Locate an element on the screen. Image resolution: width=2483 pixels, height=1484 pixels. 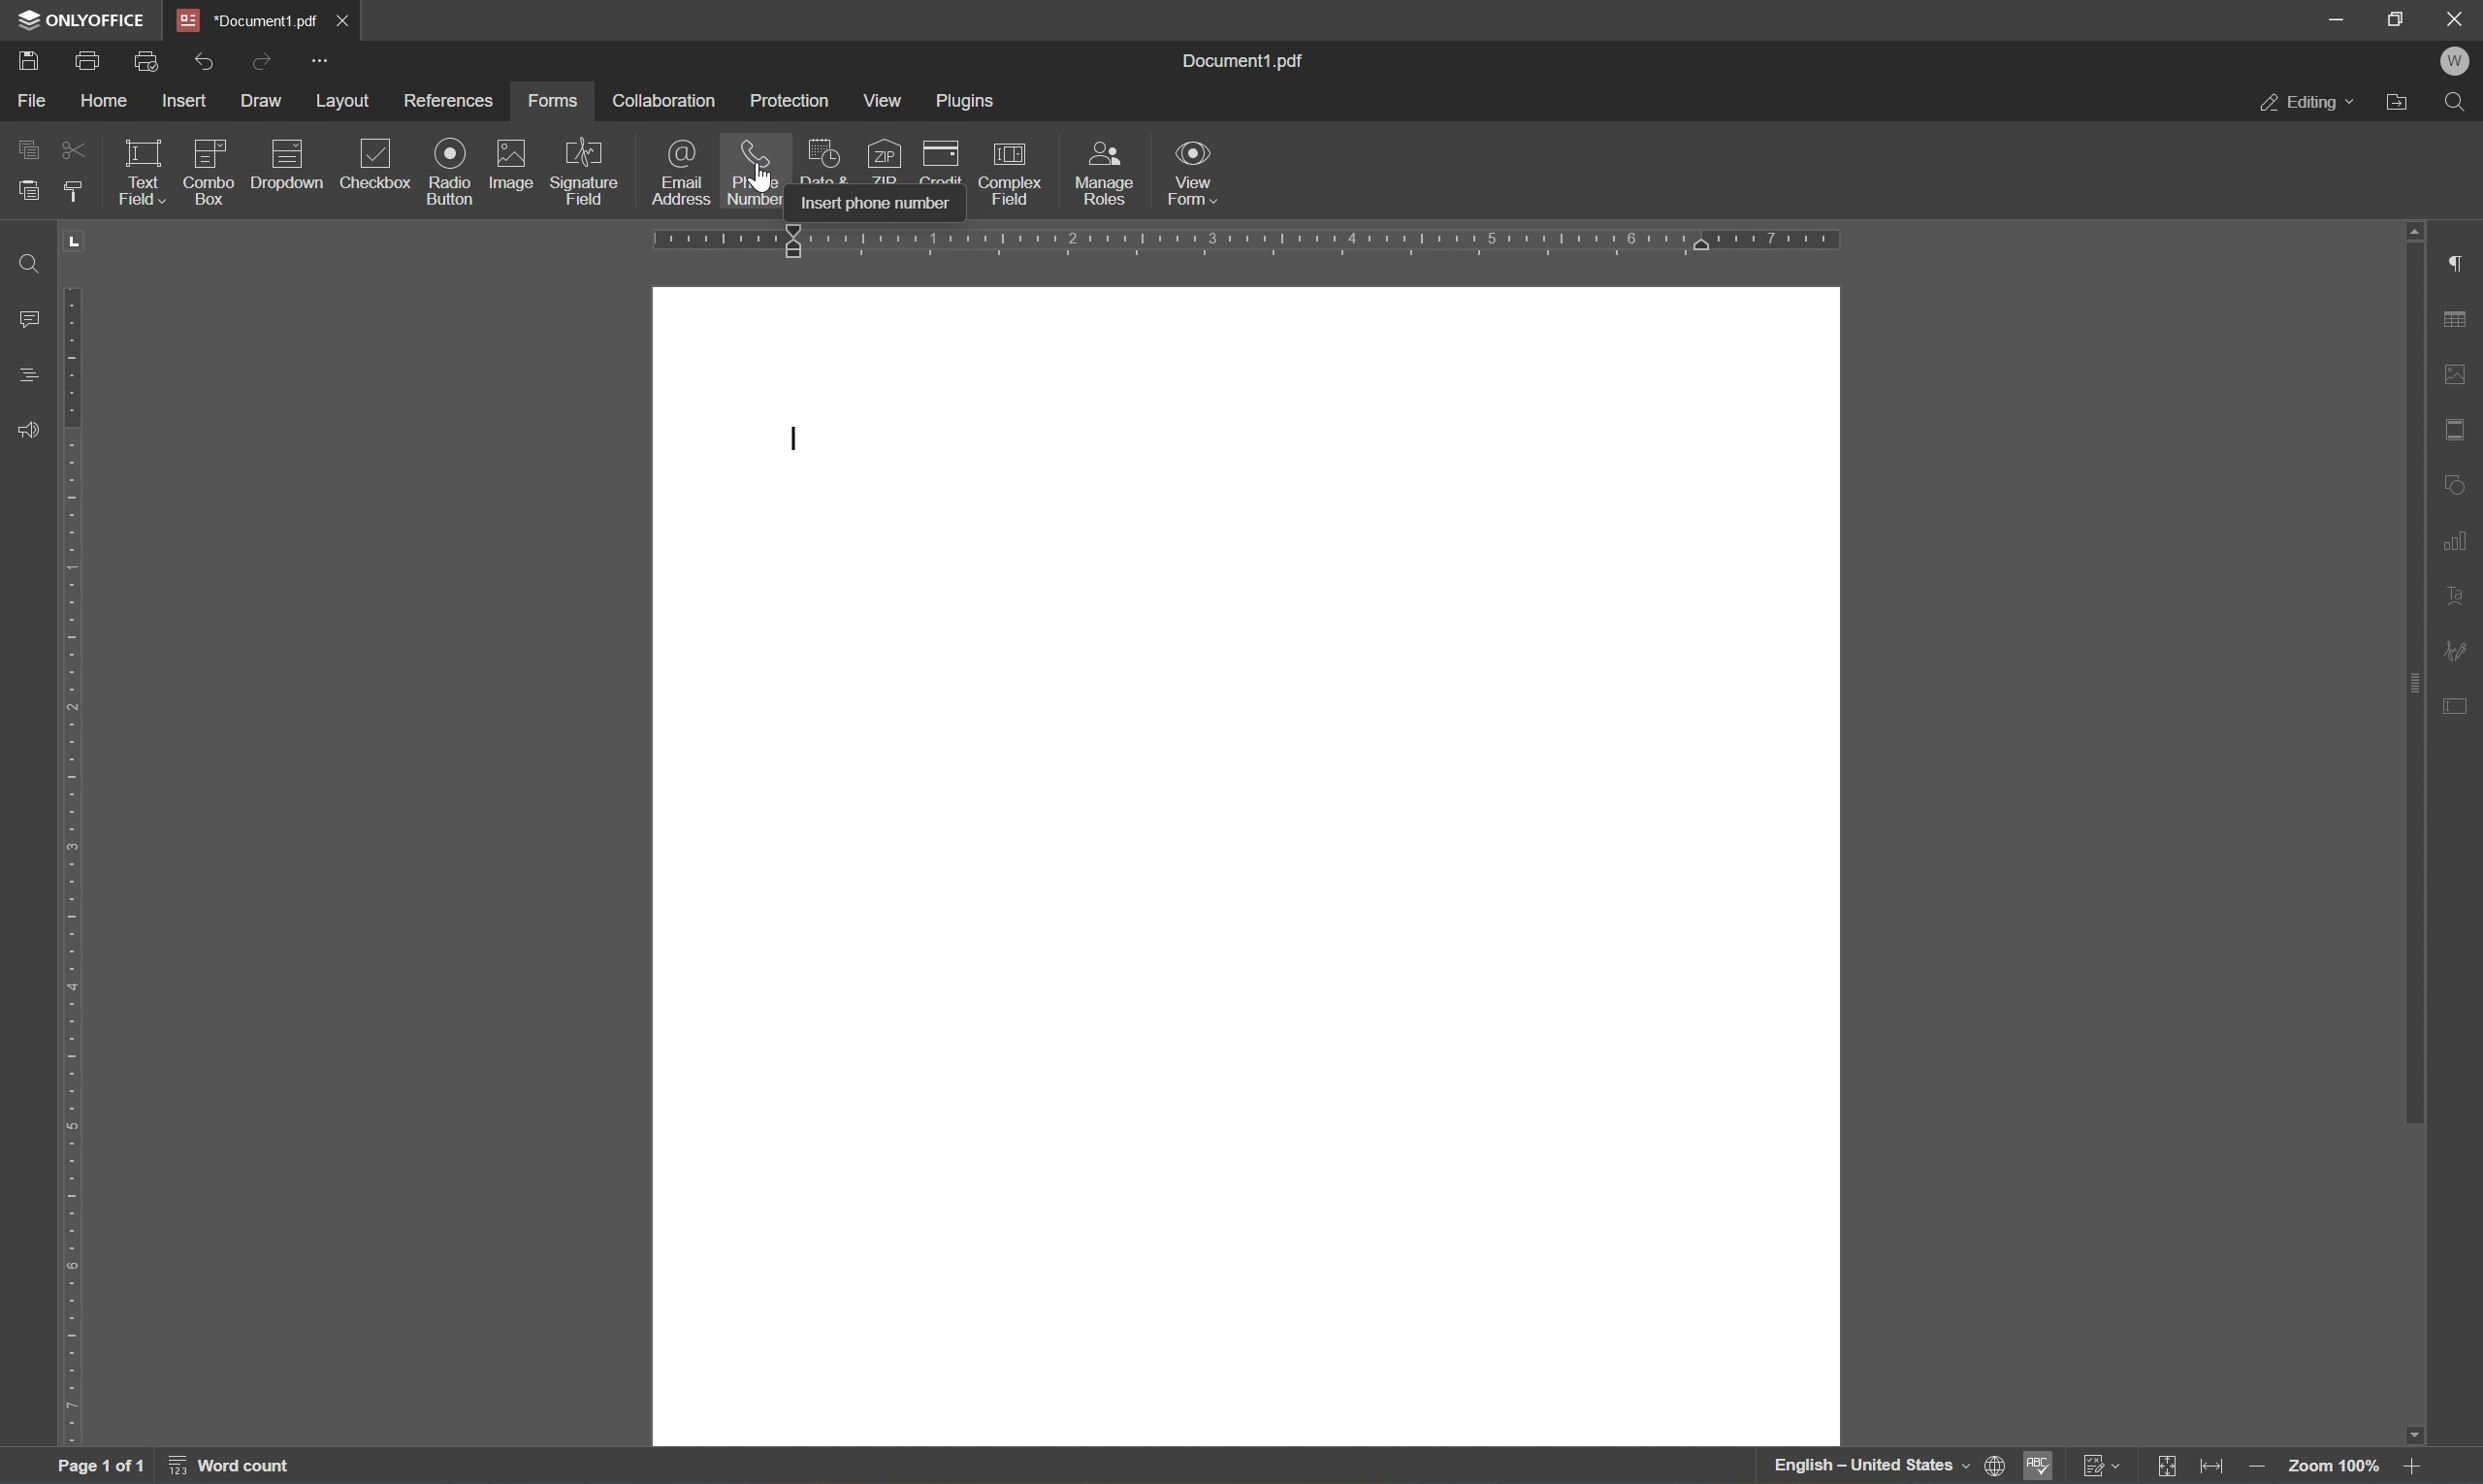
table settings is located at coordinates (2461, 316).